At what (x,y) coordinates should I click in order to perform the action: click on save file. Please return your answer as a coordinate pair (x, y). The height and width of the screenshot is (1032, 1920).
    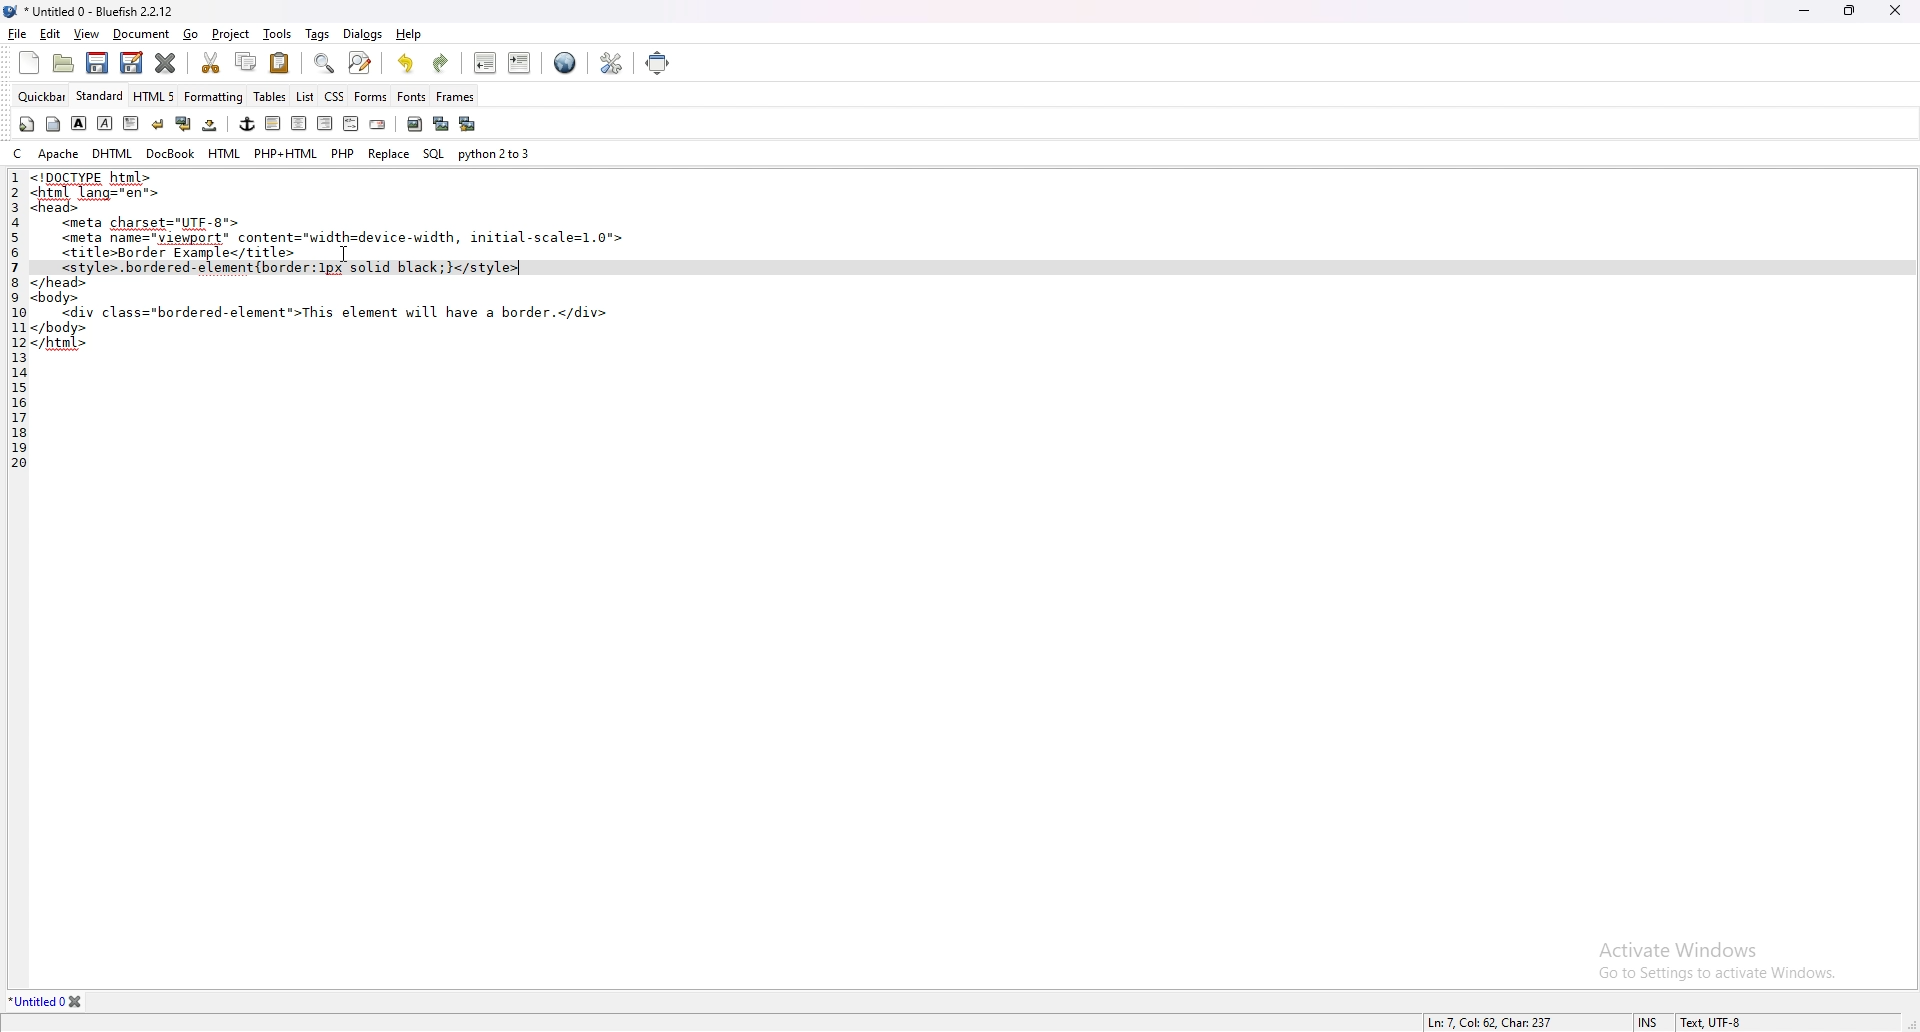
    Looking at the image, I should click on (95, 63).